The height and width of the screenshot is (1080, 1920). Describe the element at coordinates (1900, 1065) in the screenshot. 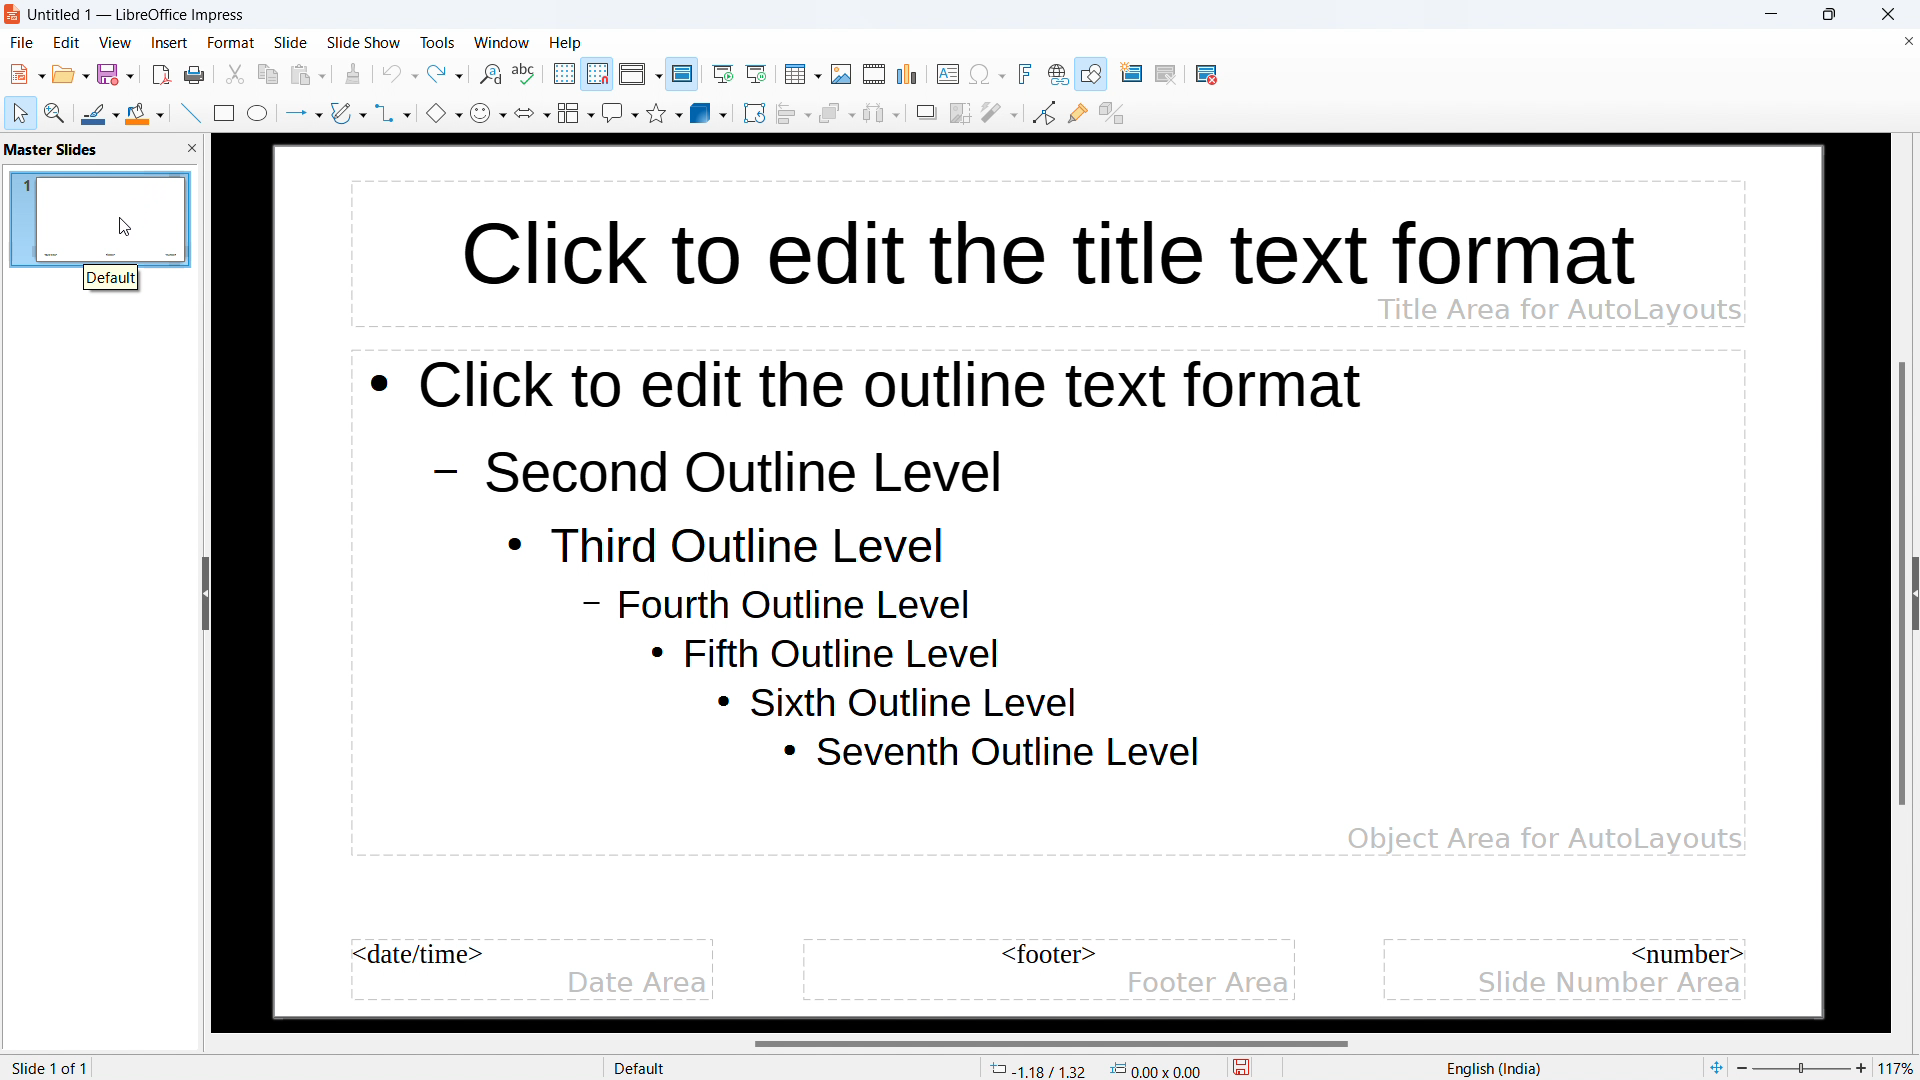

I see `zoom factor` at that location.